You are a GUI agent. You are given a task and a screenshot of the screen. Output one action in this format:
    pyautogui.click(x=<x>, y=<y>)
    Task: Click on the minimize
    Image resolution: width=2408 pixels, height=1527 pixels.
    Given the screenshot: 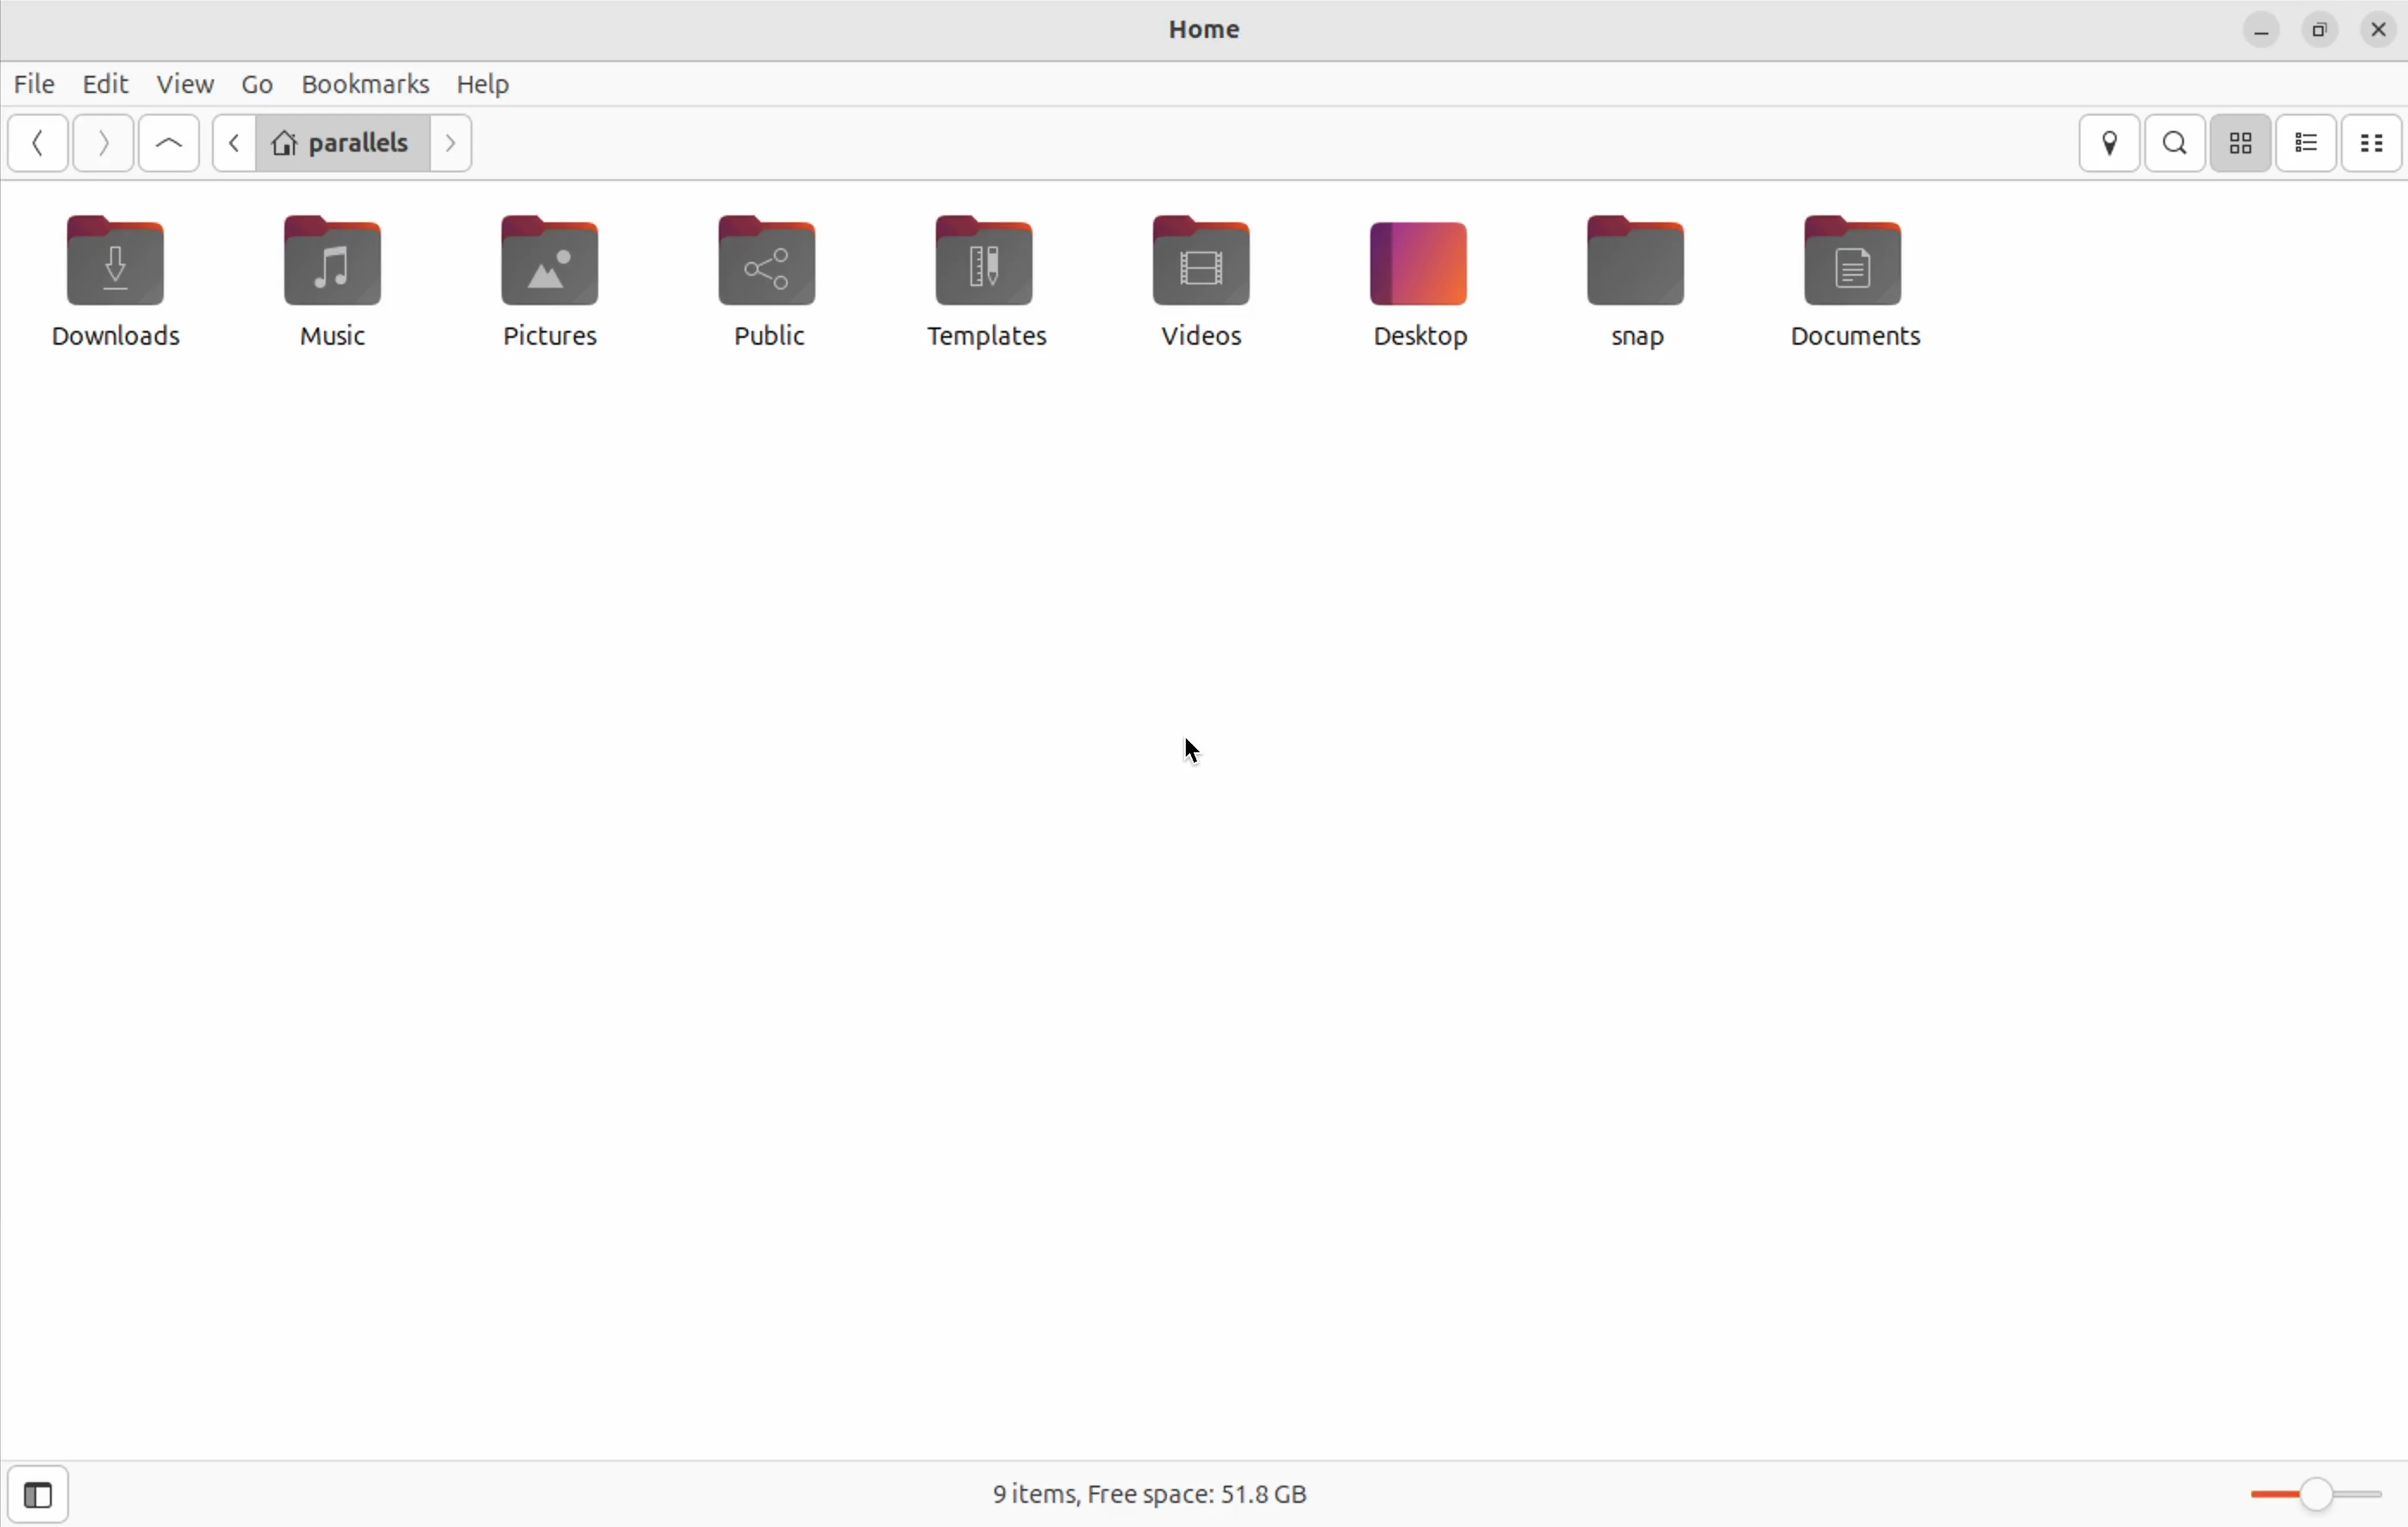 What is the action you would take?
    pyautogui.click(x=2263, y=29)
    